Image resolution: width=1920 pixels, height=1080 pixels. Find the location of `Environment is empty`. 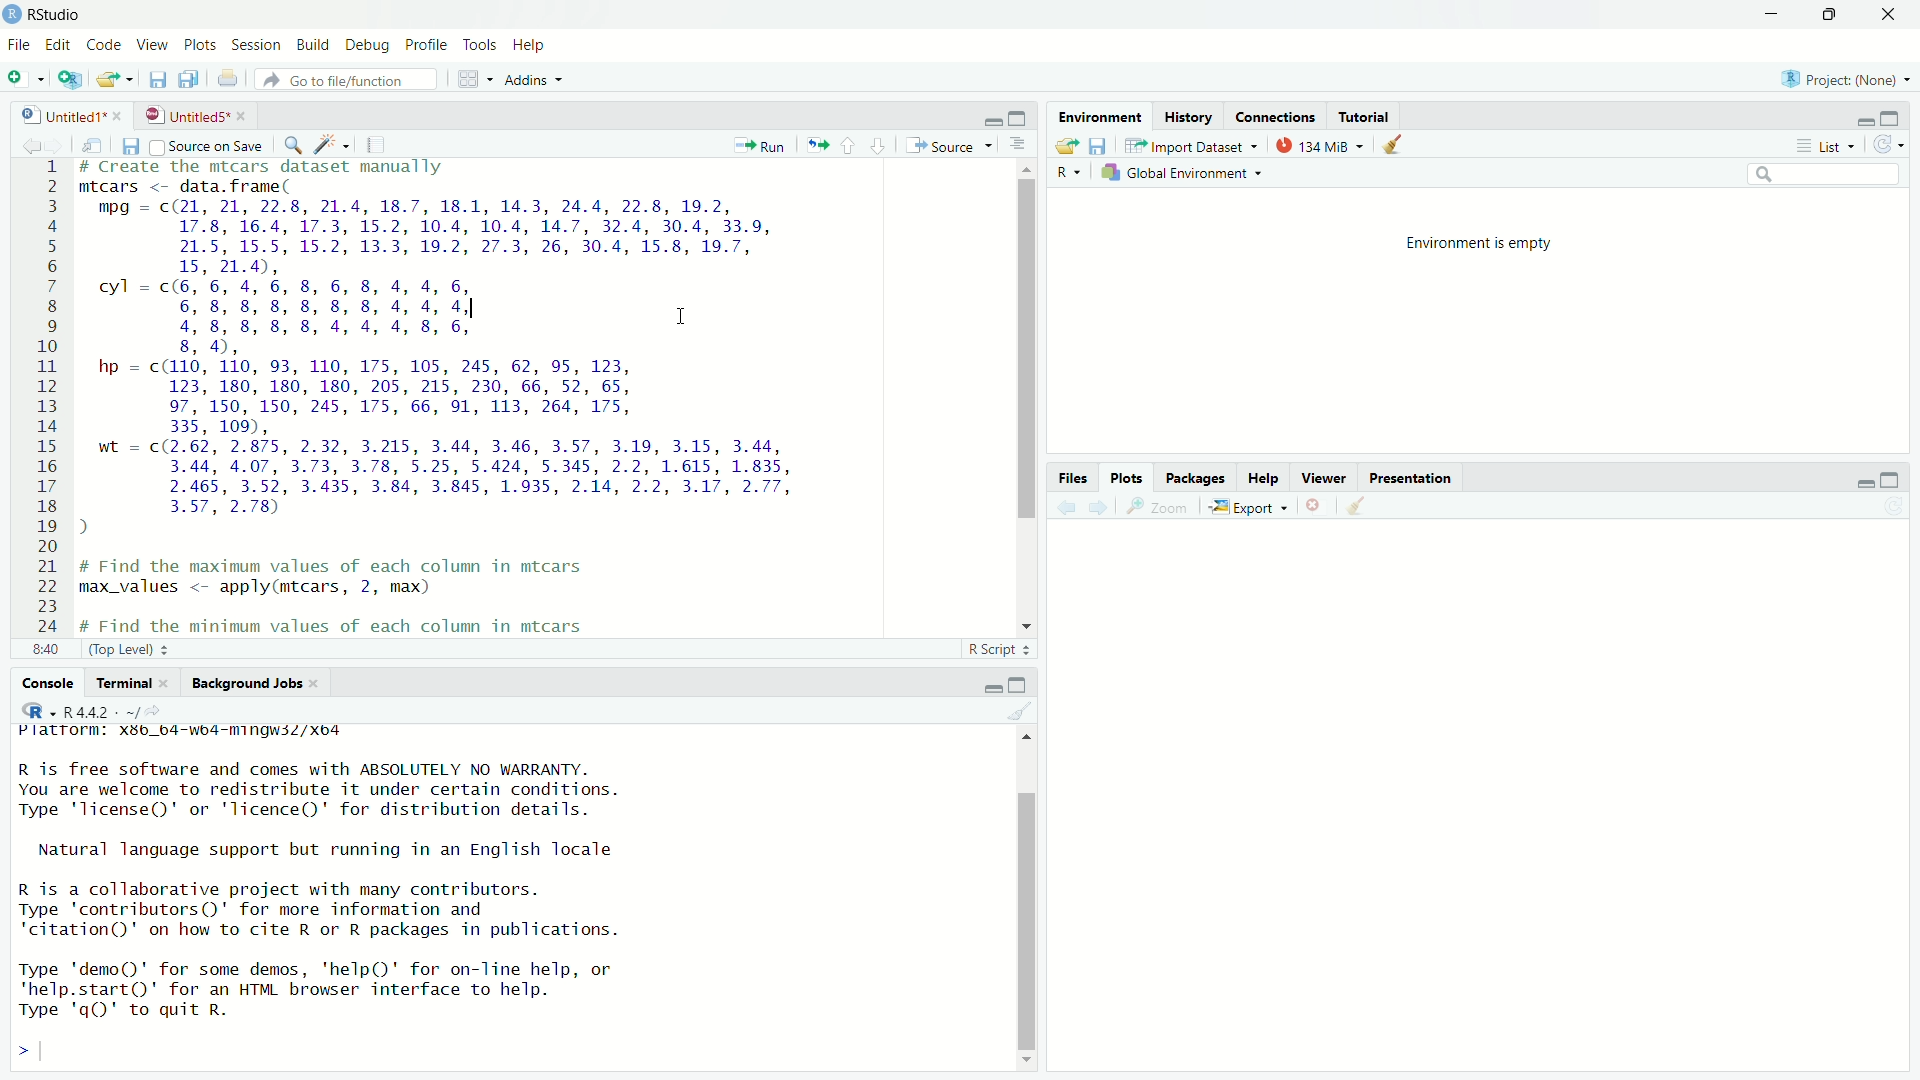

Environment is empty is located at coordinates (1481, 241).